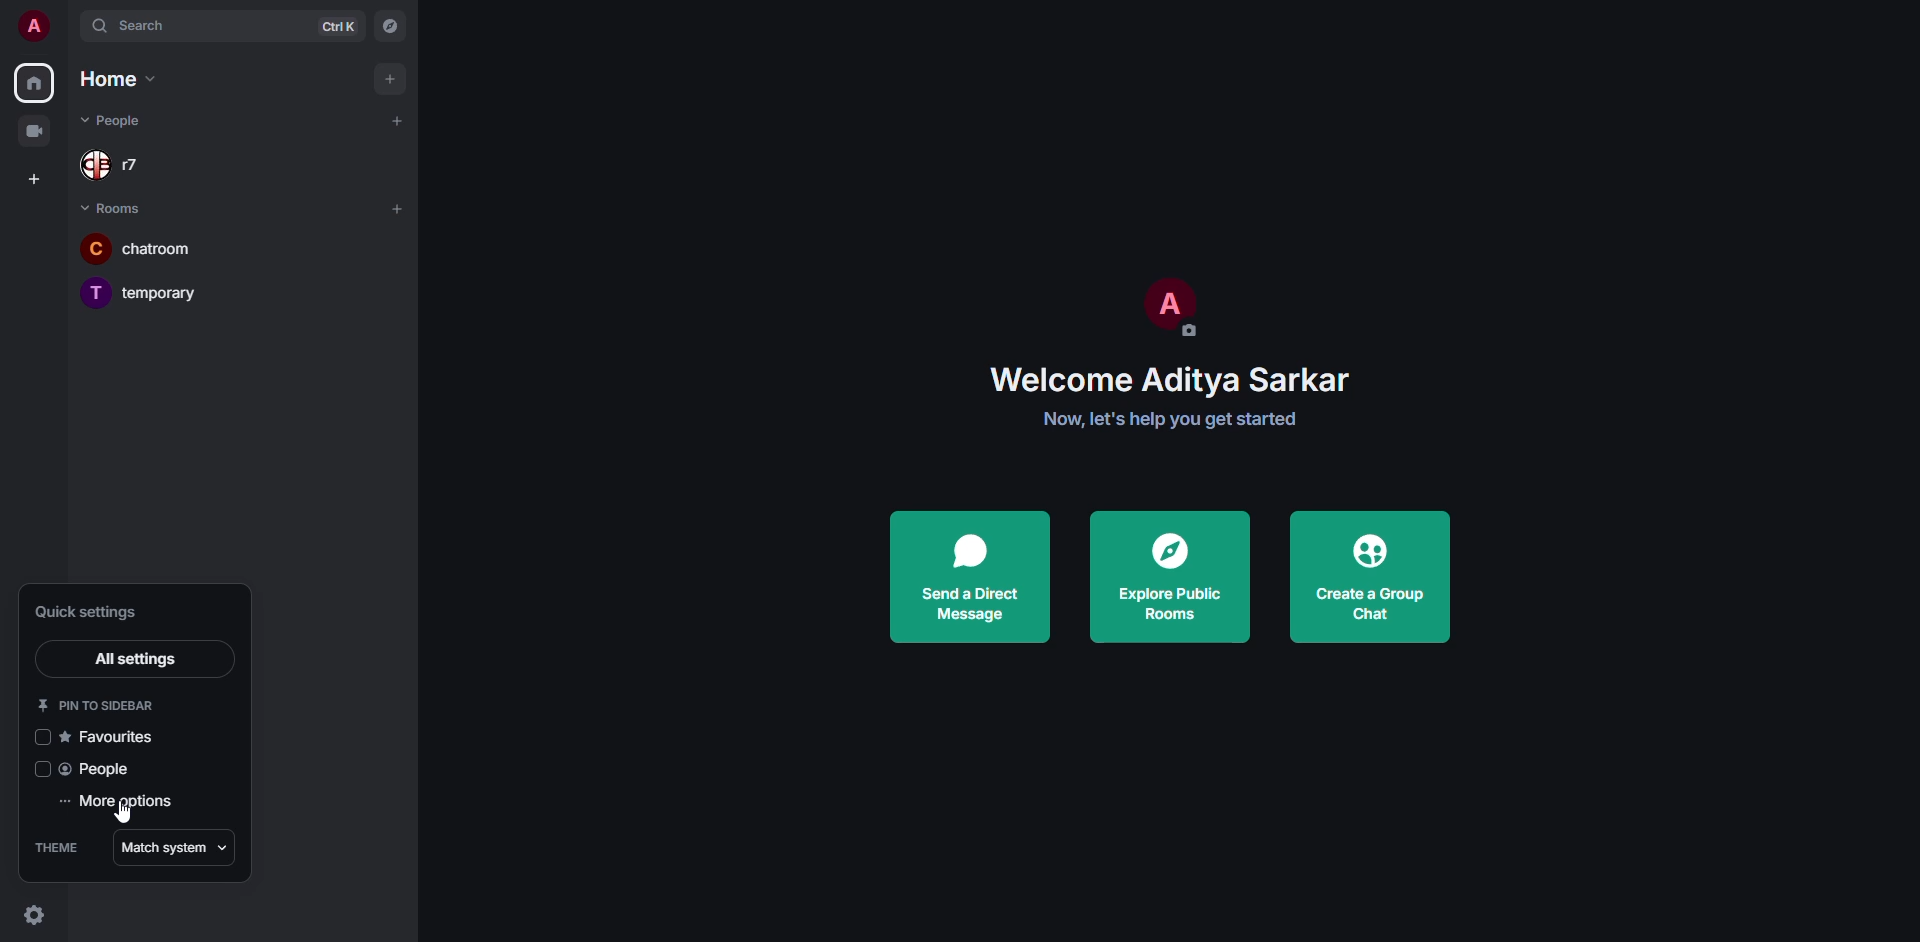  I want to click on theme, so click(58, 848).